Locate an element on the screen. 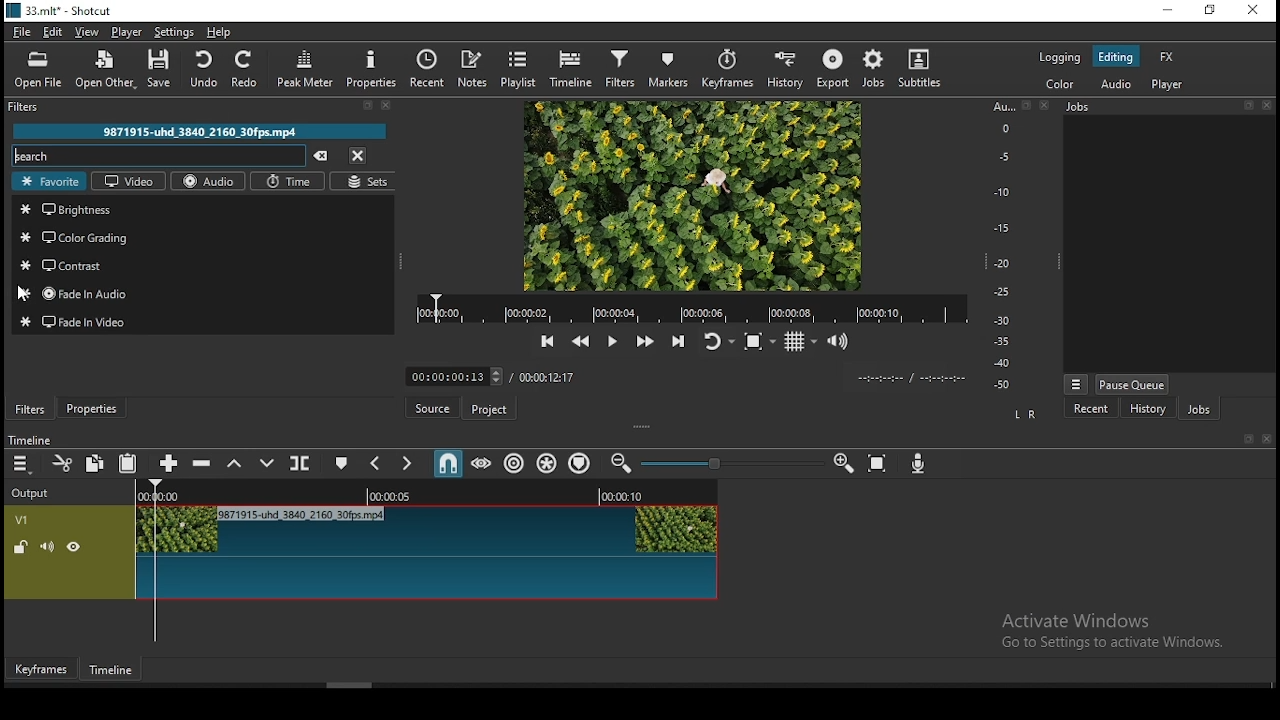 Image resolution: width=1280 pixels, height=720 pixels. timeline menu is located at coordinates (23, 463).